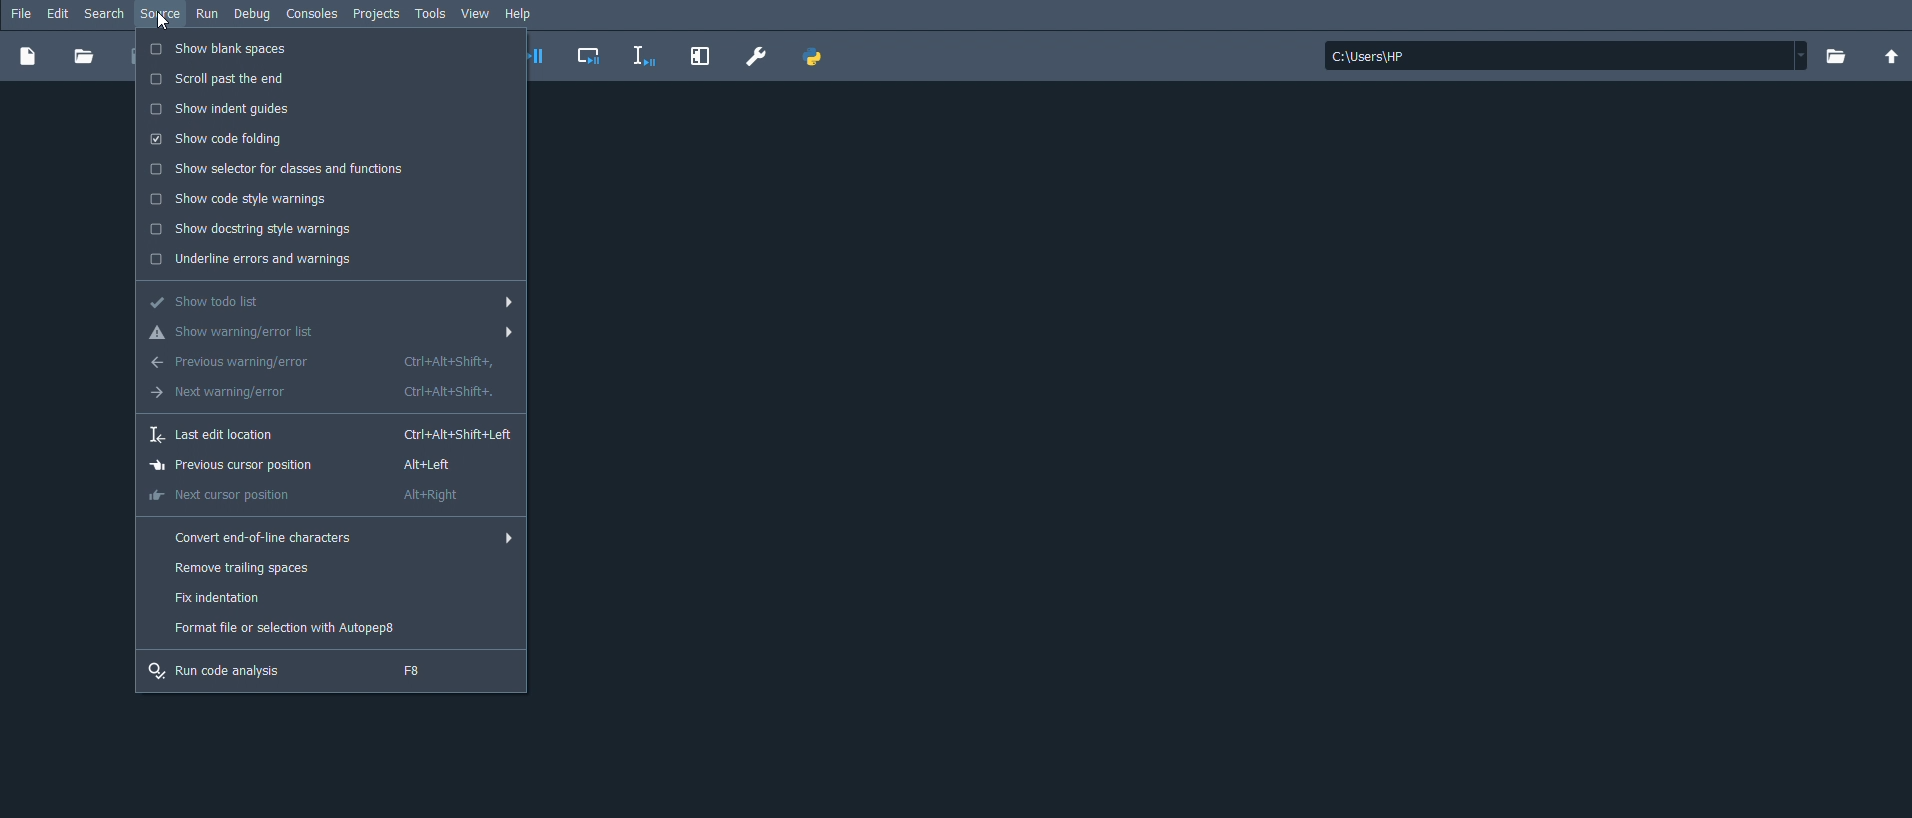  Describe the element at coordinates (255, 16) in the screenshot. I see `Debug` at that location.